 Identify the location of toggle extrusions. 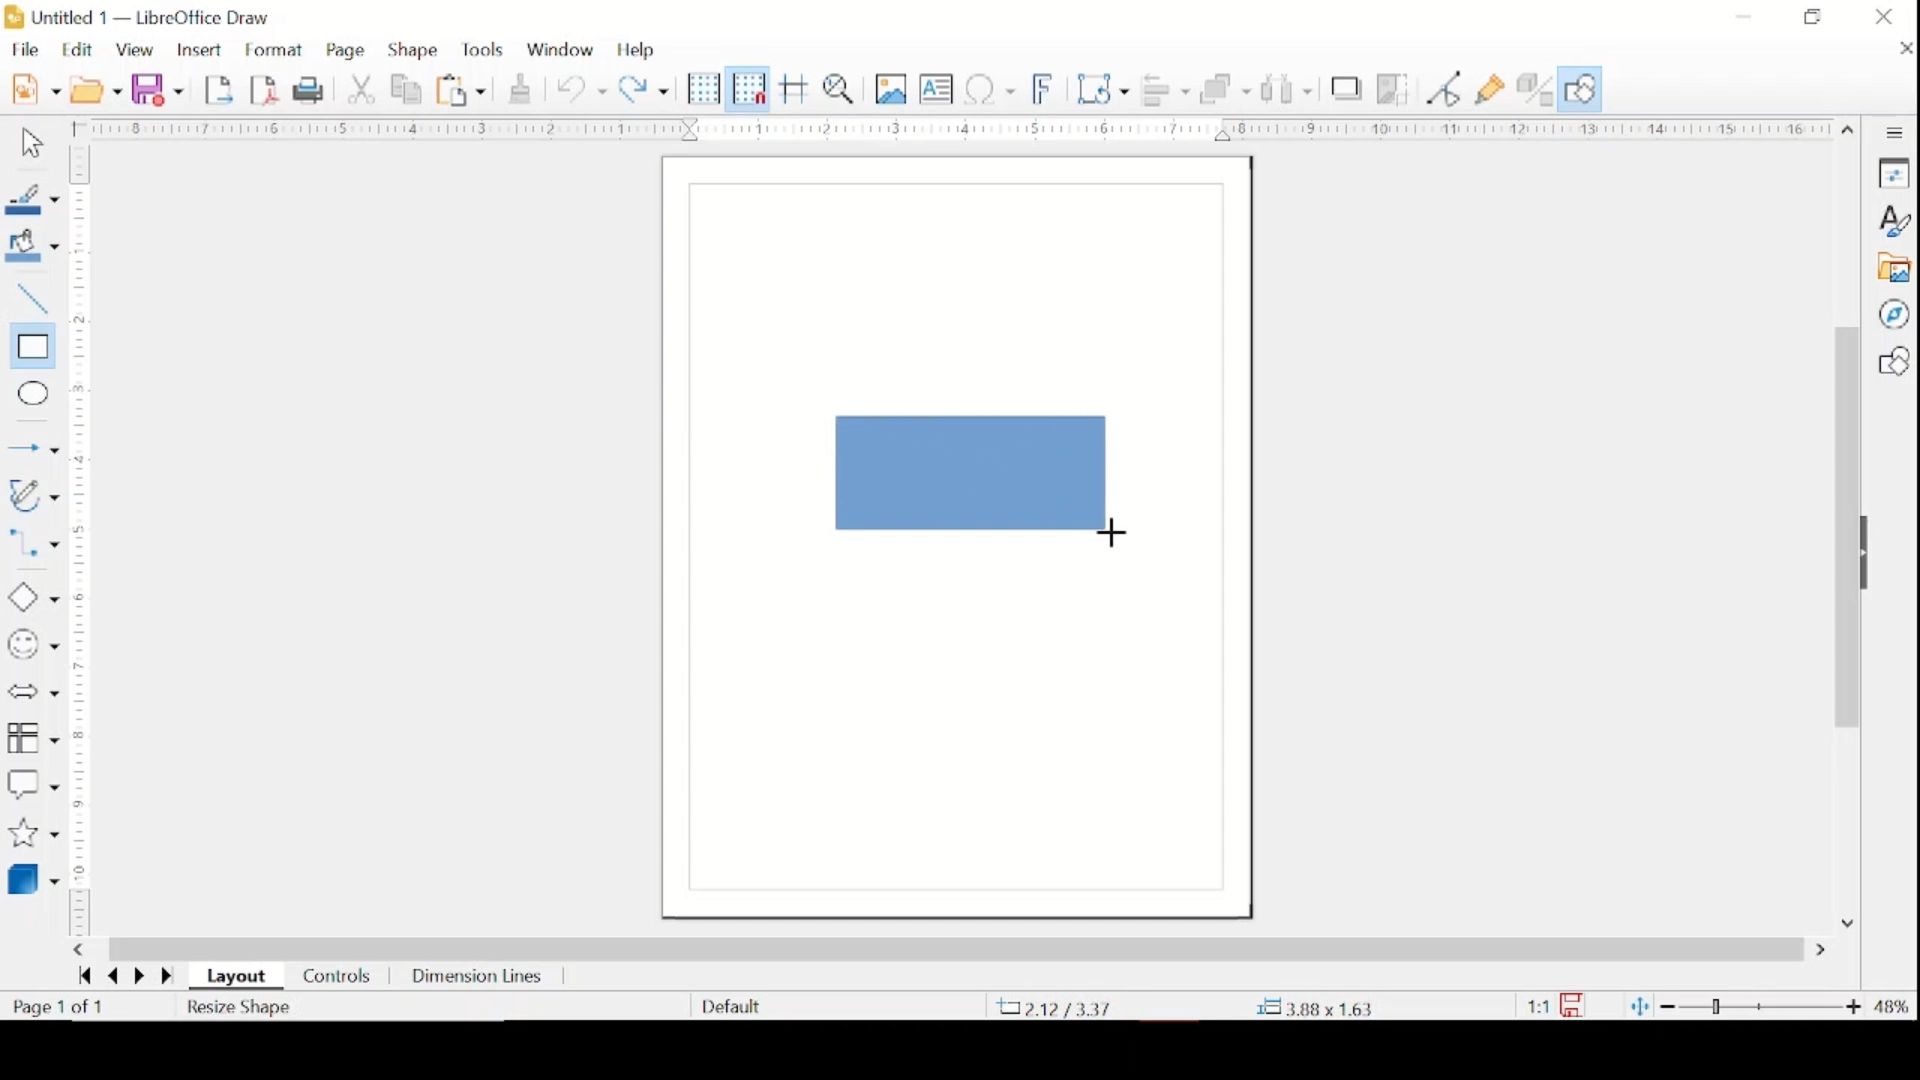
(1535, 91).